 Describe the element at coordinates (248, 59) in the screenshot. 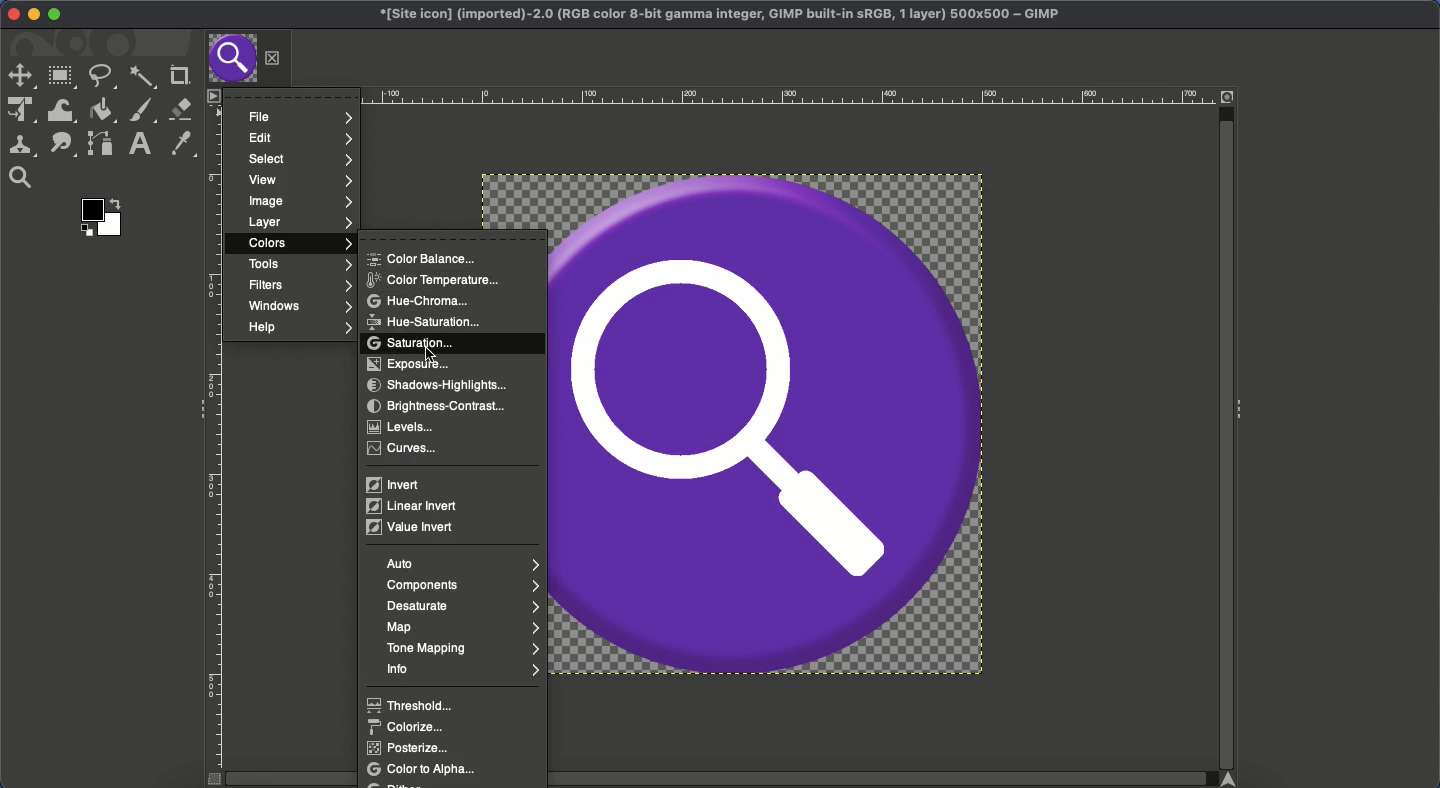

I see `Tab` at that location.